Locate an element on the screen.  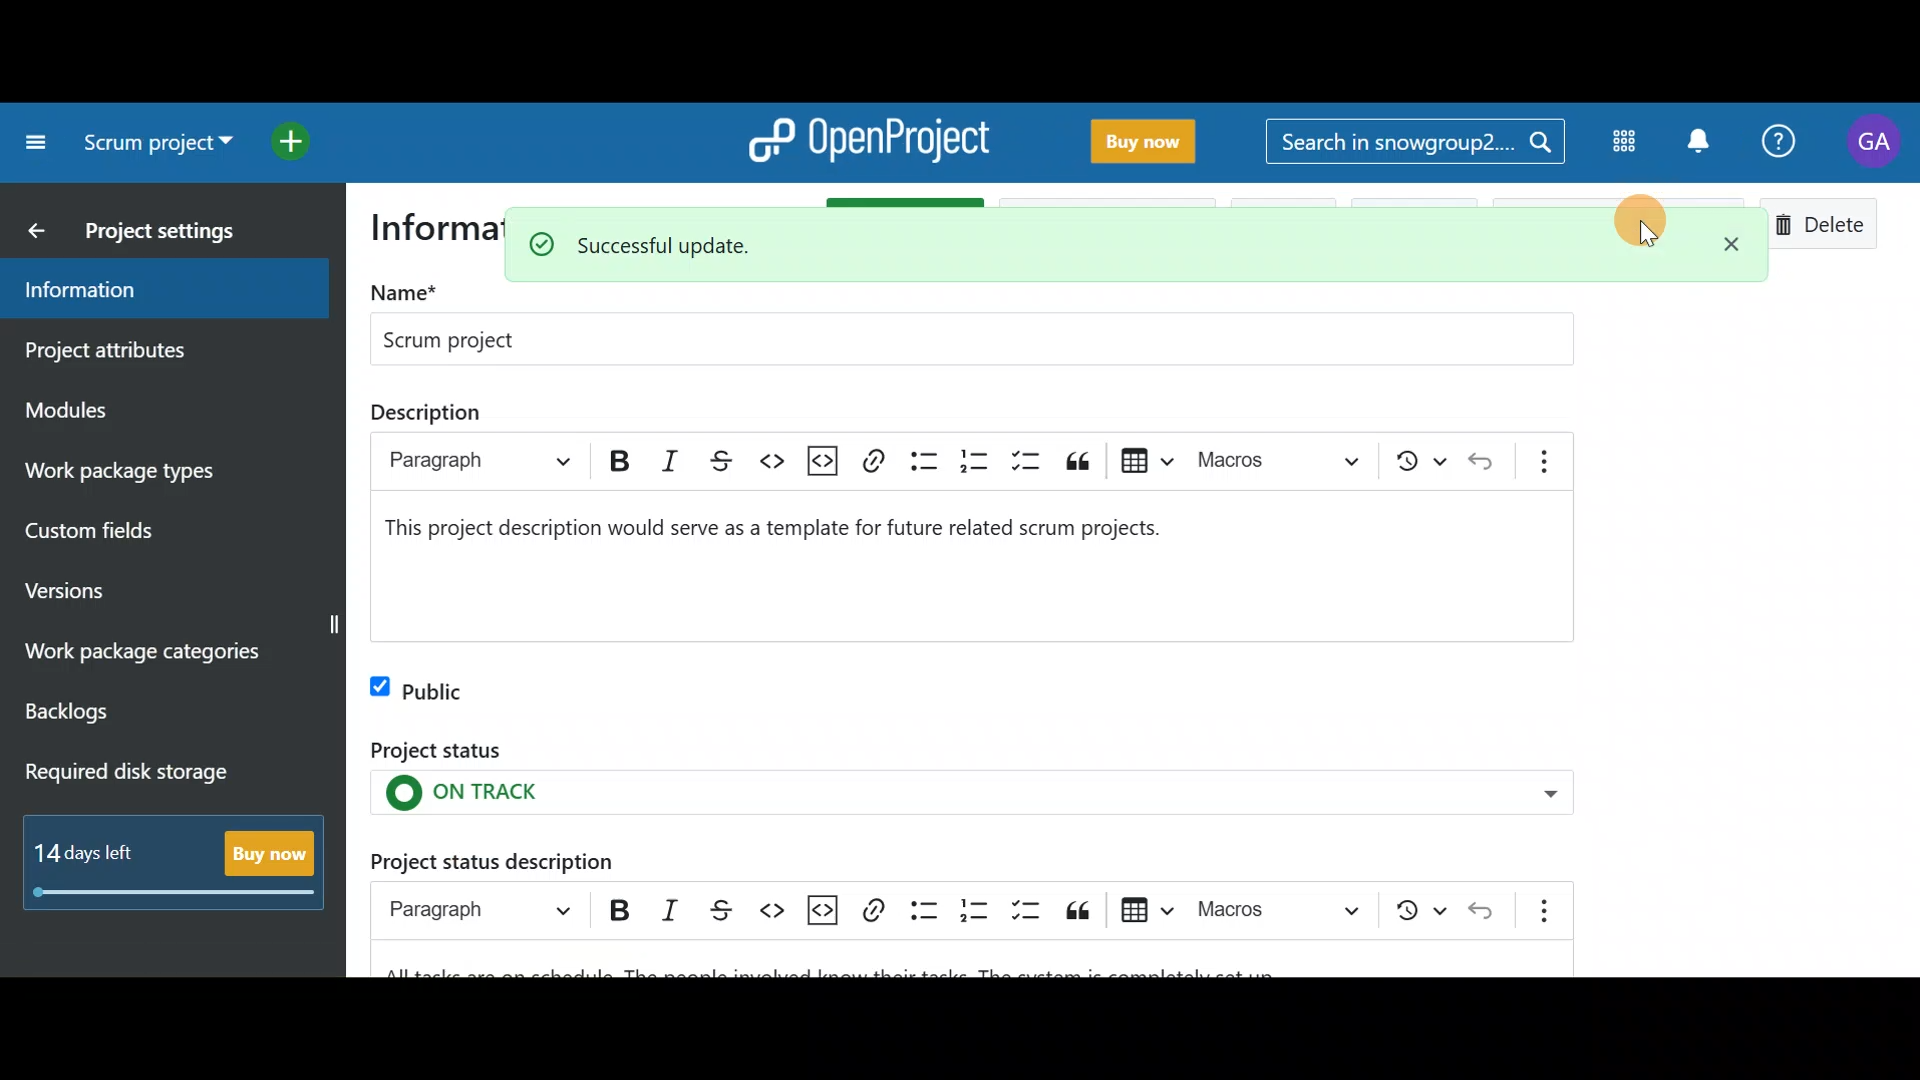
Project status is located at coordinates (965, 781).